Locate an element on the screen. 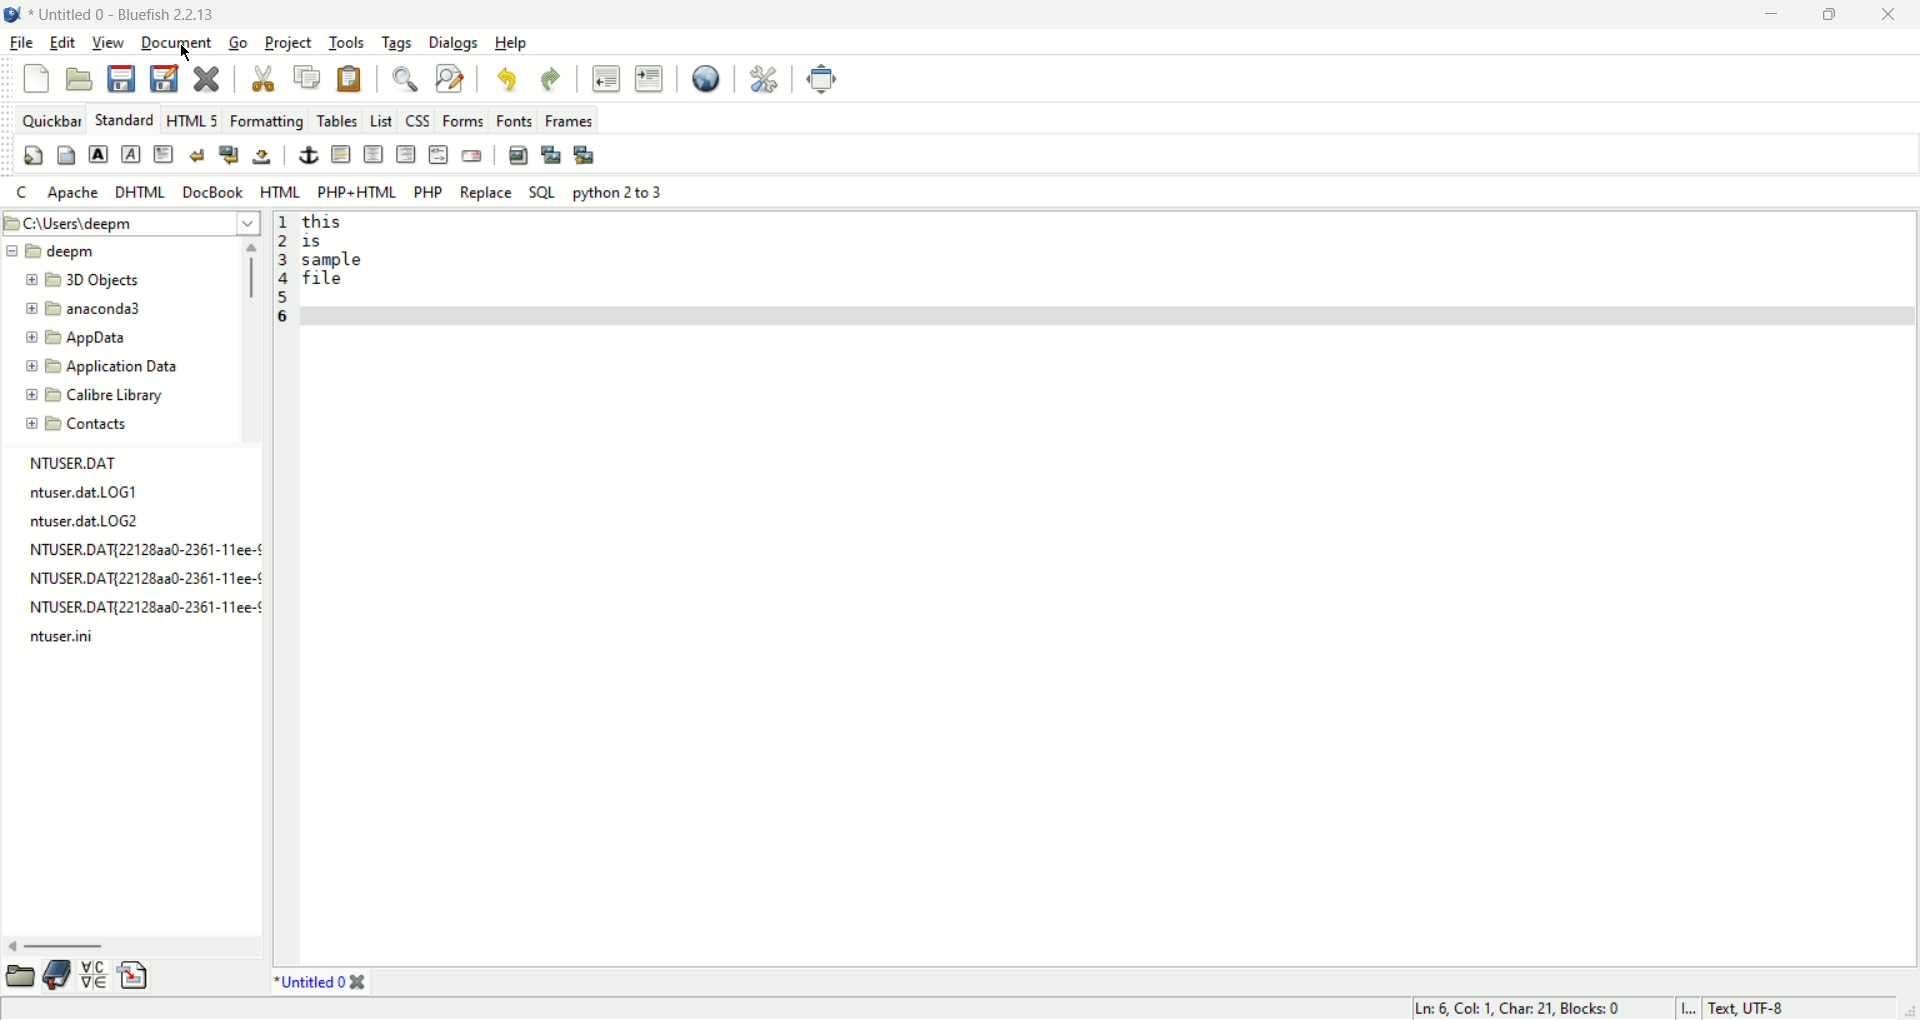 The height and width of the screenshot is (1020, 1920). bookmark is located at coordinates (59, 974).